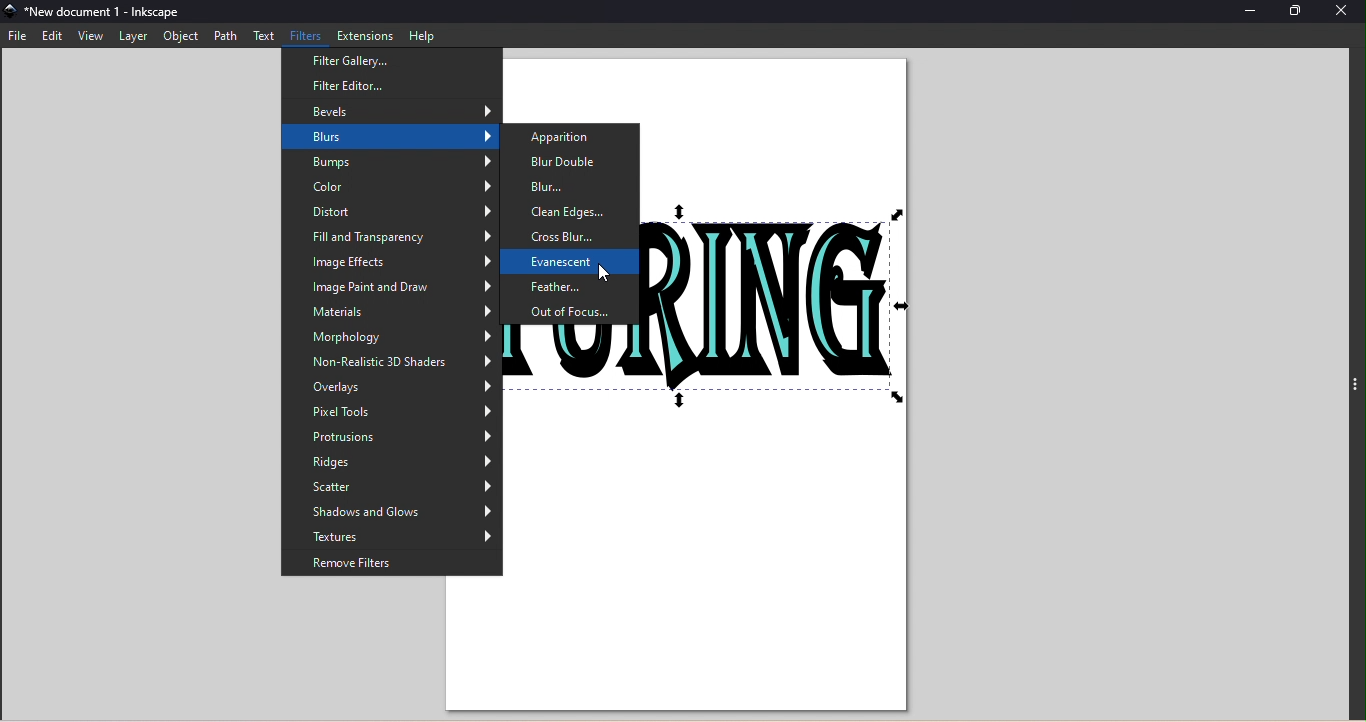 Image resolution: width=1366 pixels, height=722 pixels. I want to click on Materials, so click(396, 313).